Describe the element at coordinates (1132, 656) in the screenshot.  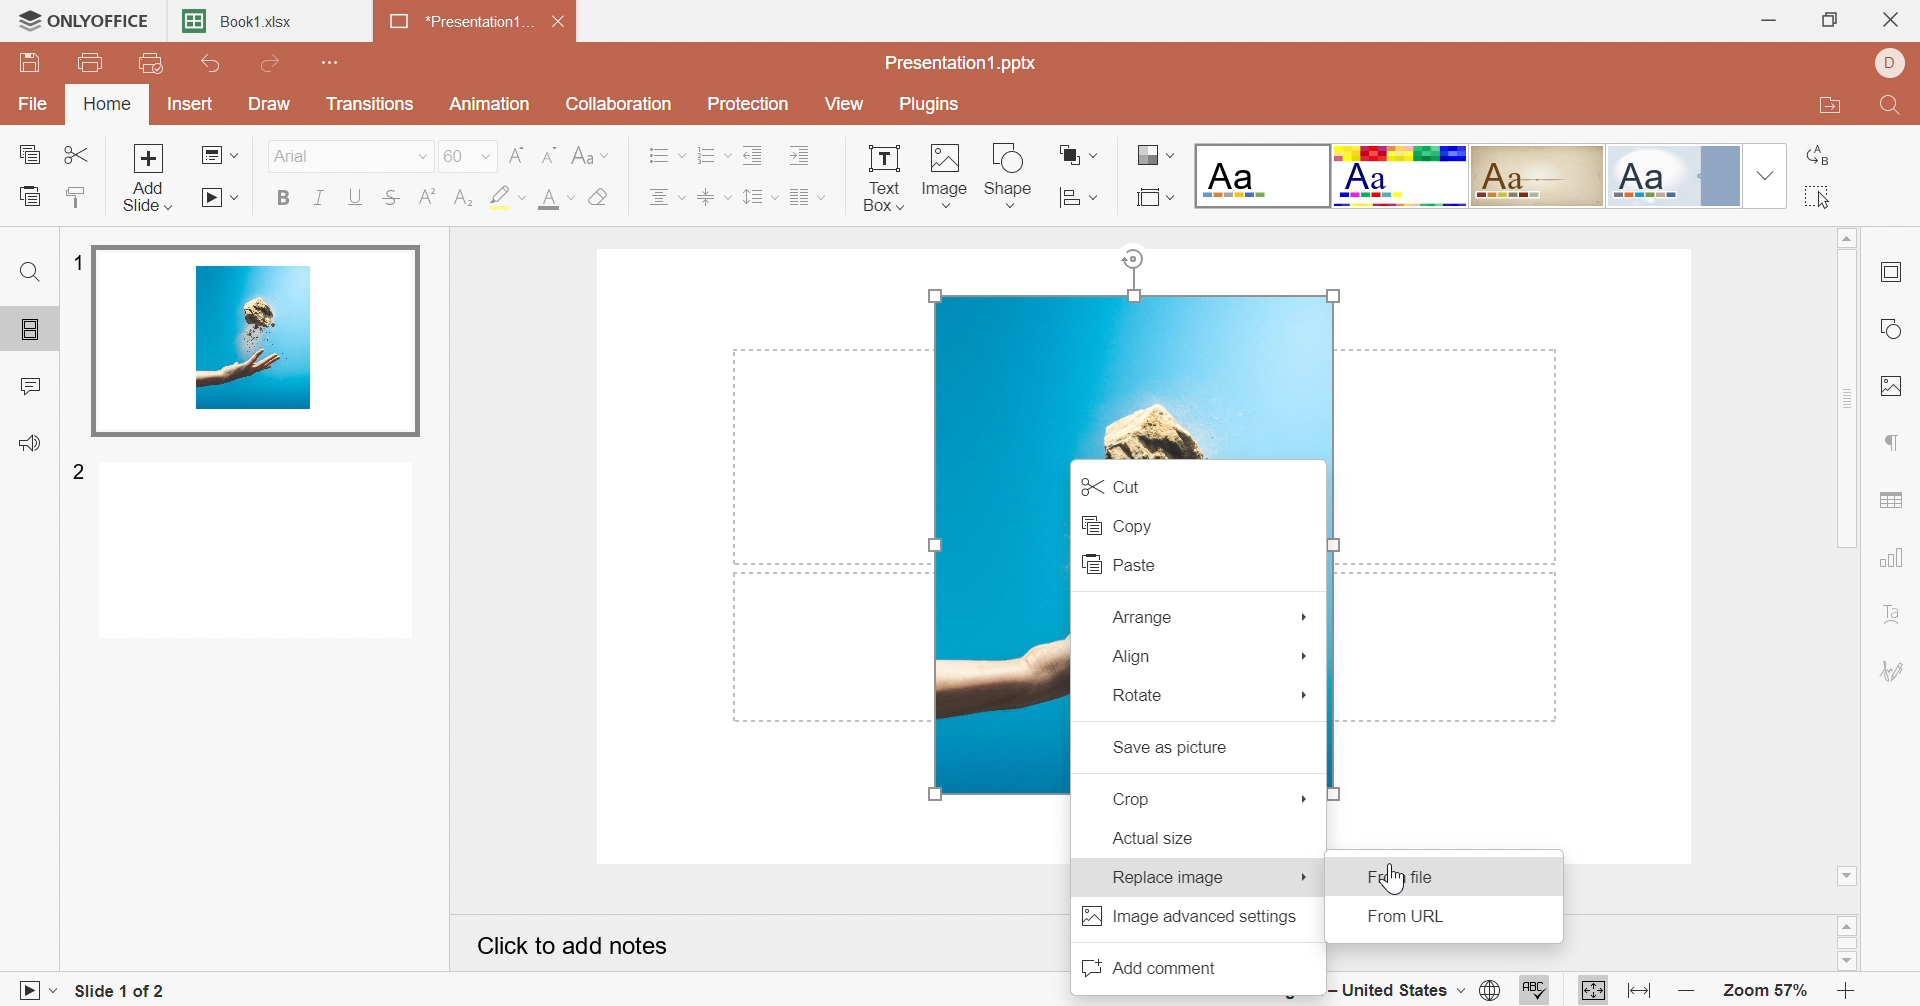
I see `Align` at that location.